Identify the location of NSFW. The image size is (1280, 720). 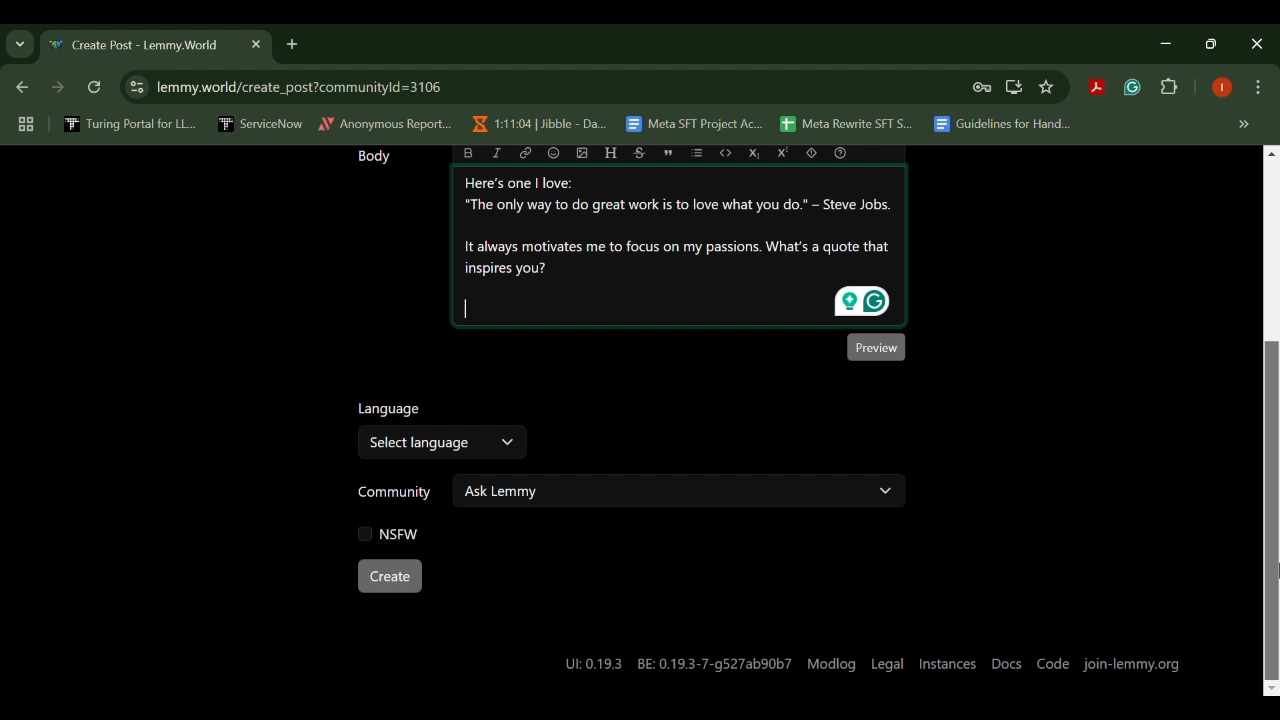
(390, 533).